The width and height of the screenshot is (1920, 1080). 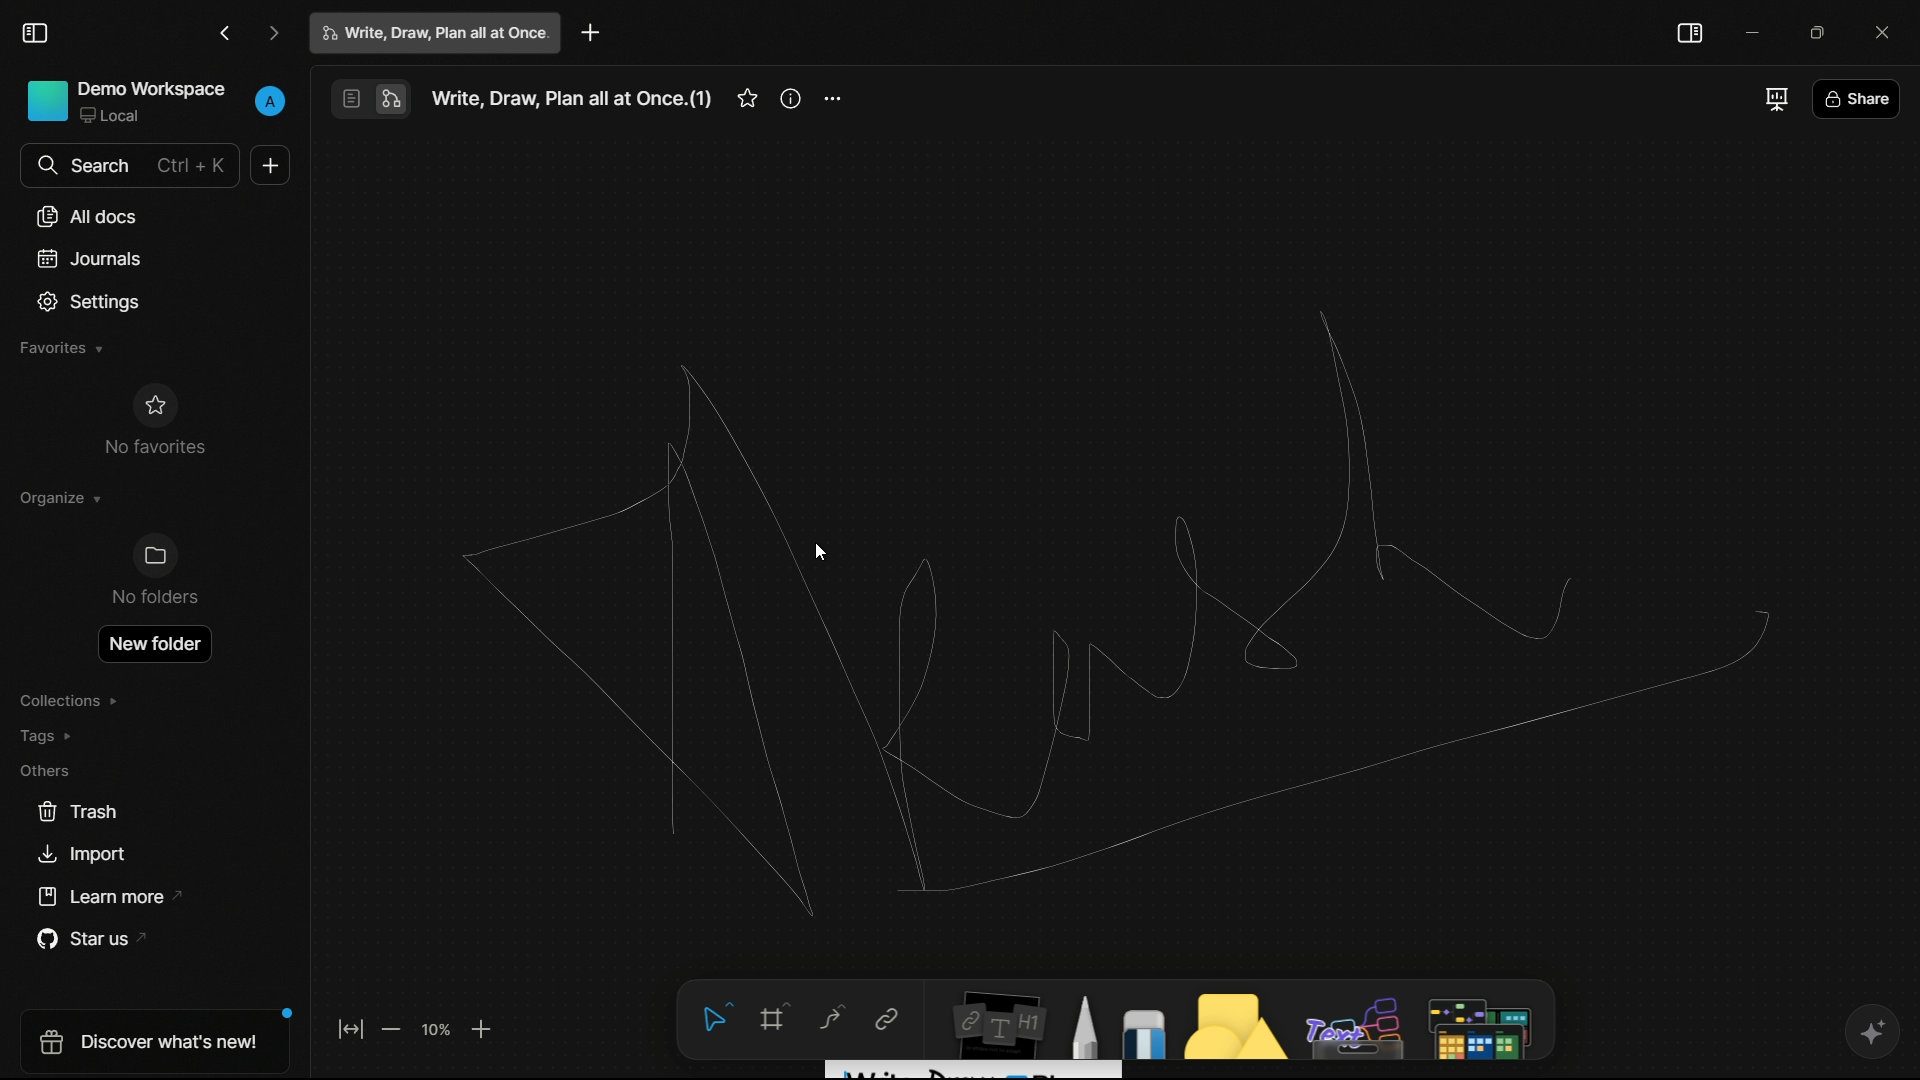 I want to click on Icon, so click(x=157, y=556).